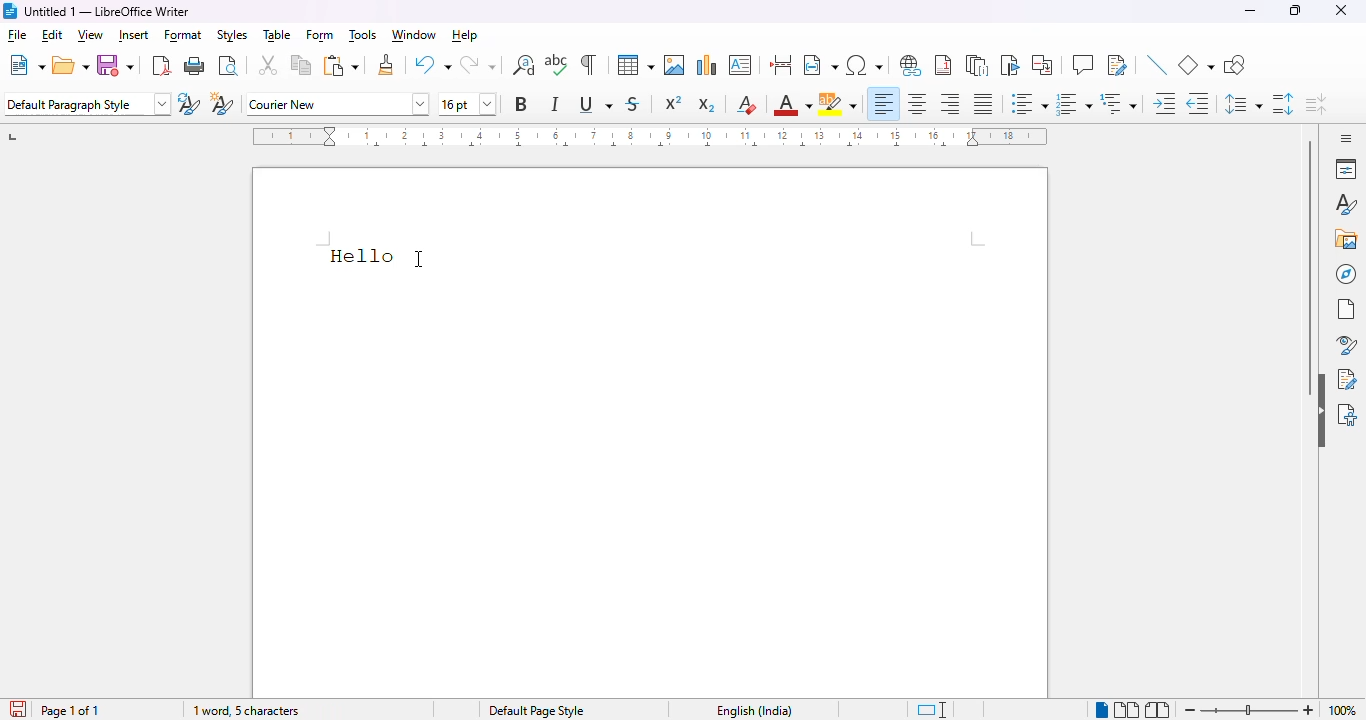 This screenshot has width=1366, height=720. I want to click on Untitled 1 — LibreOffice Writer, so click(109, 11).